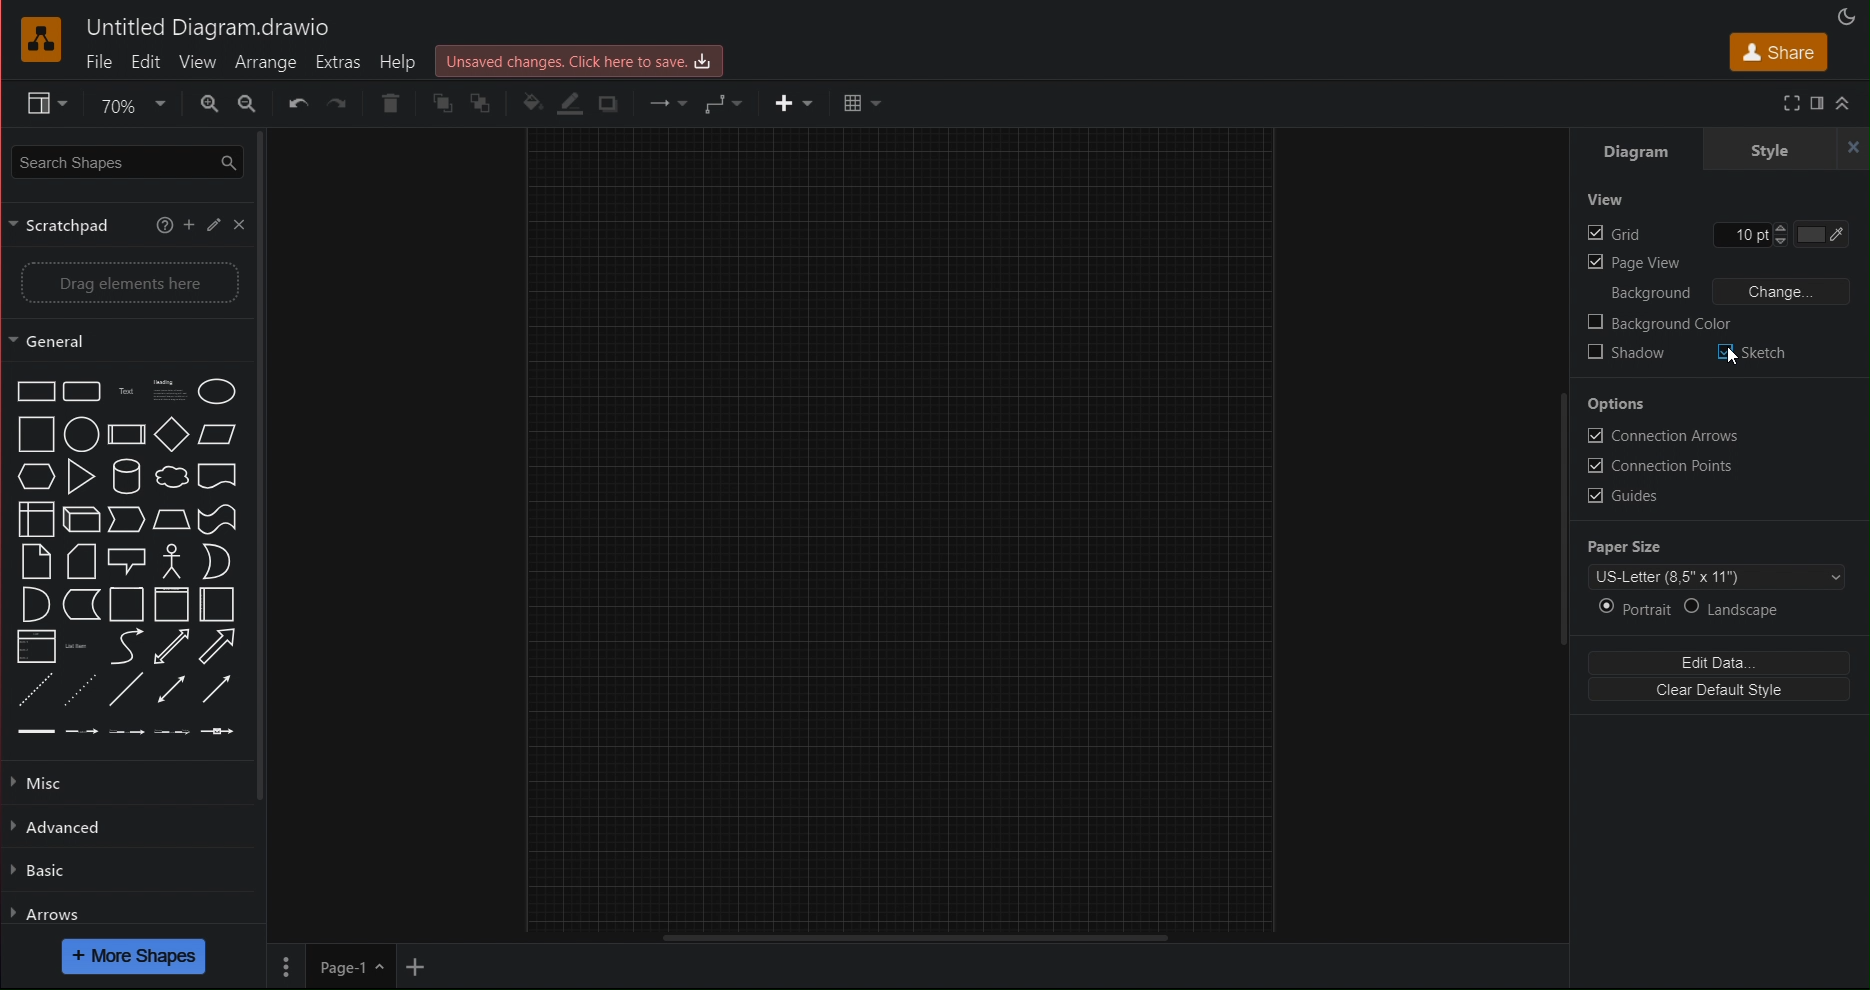 The height and width of the screenshot is (990, 1870). Describe the element at coordinates (862, 100) in the screenshot. I see `Table` at that location.